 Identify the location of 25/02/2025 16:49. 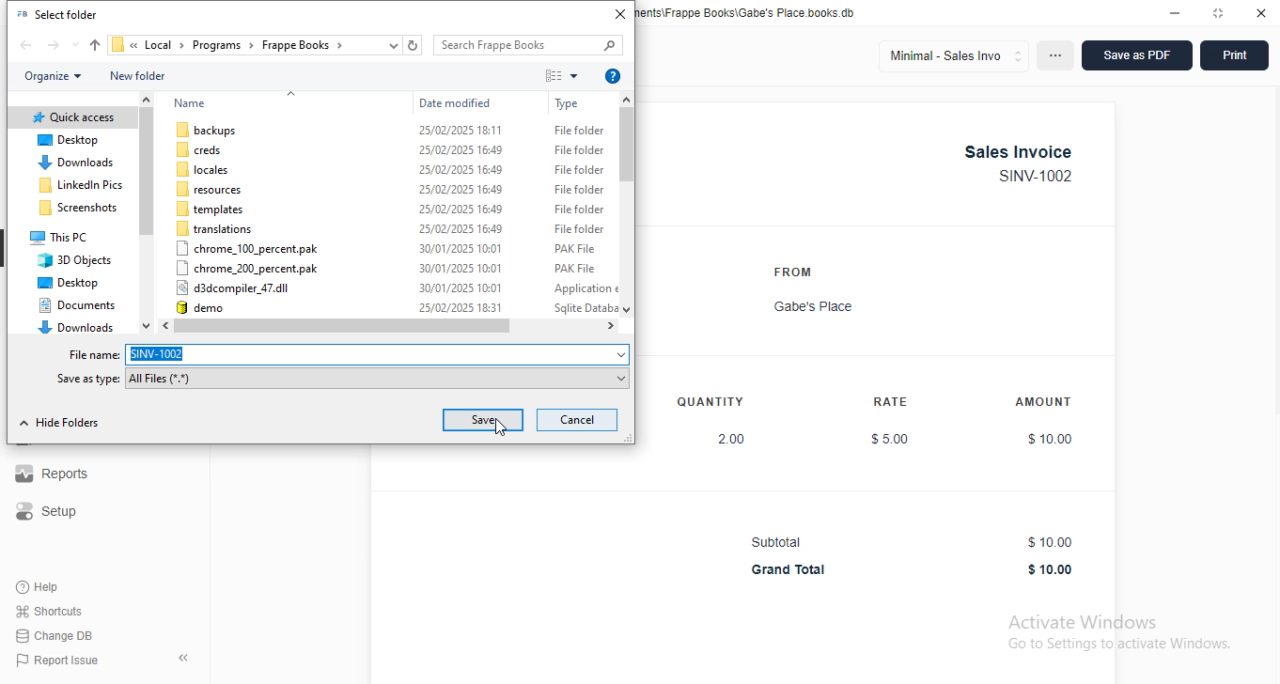
(460, 189).